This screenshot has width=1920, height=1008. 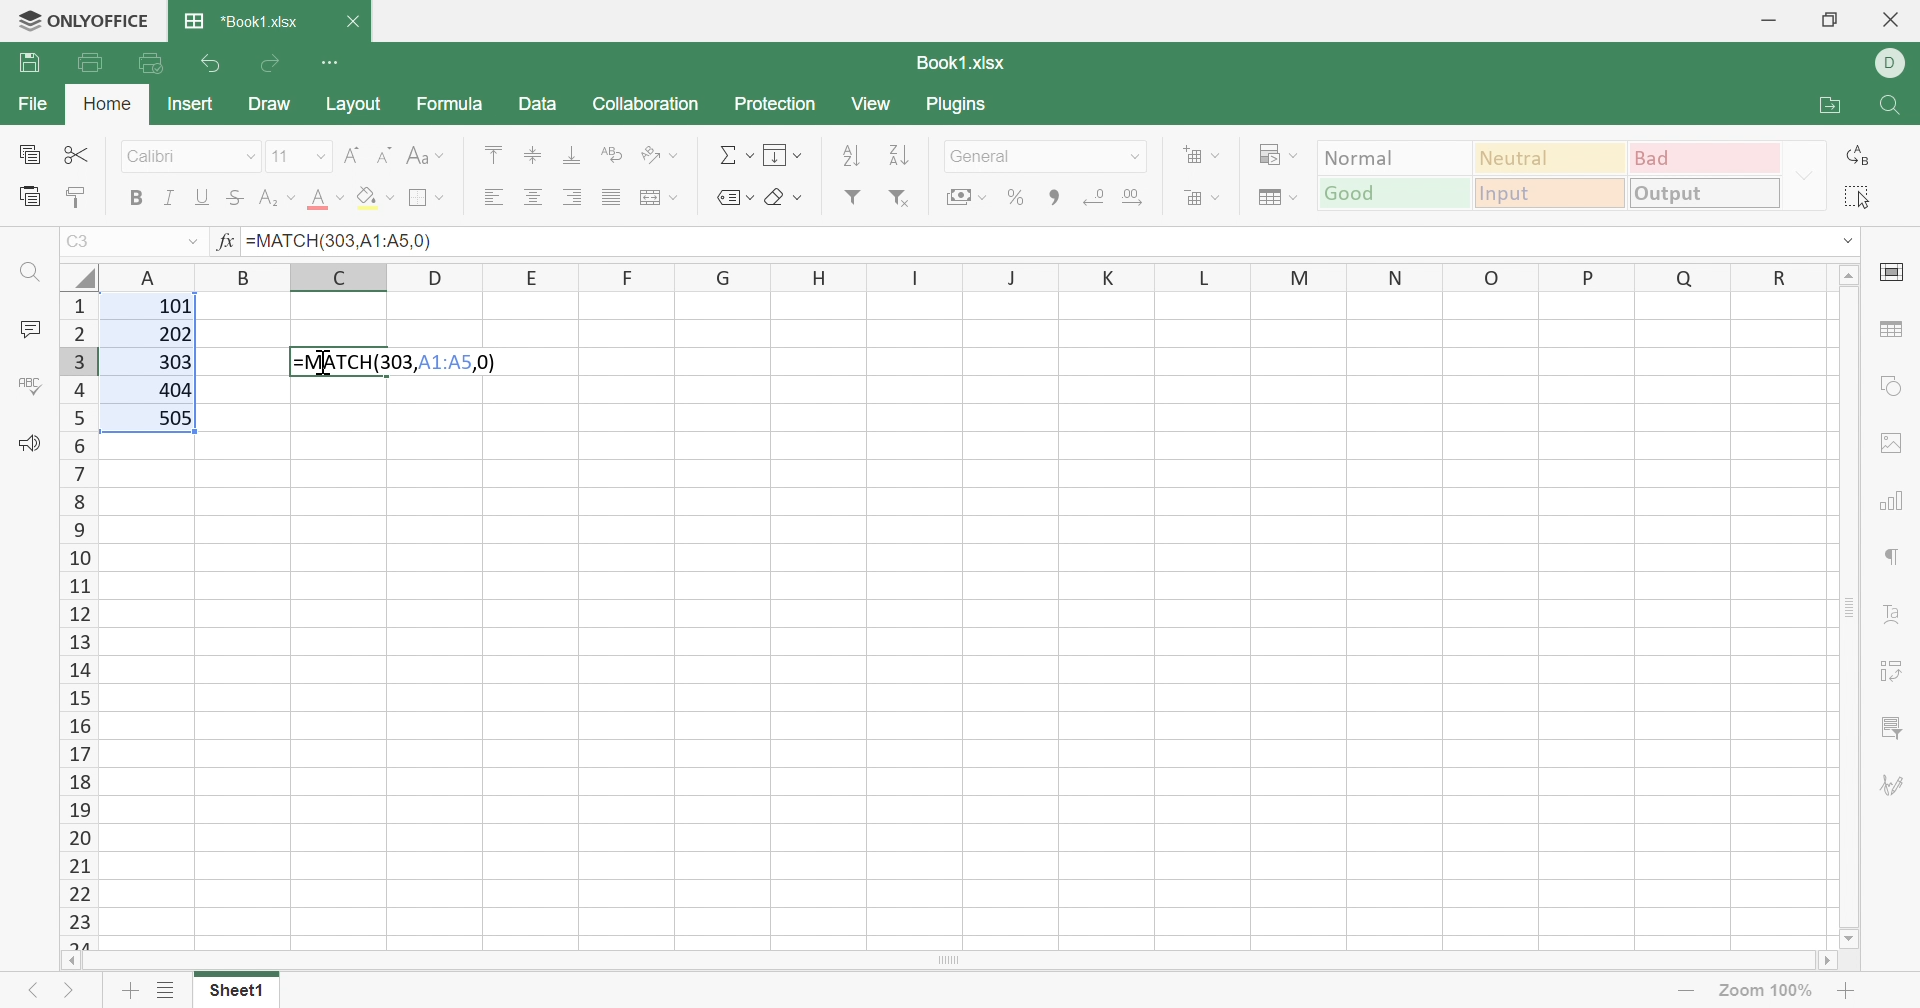 What do you see at coordinates (166, 990) in the screenshot?
I see `List of sheets` at bounding box center [166, 990].